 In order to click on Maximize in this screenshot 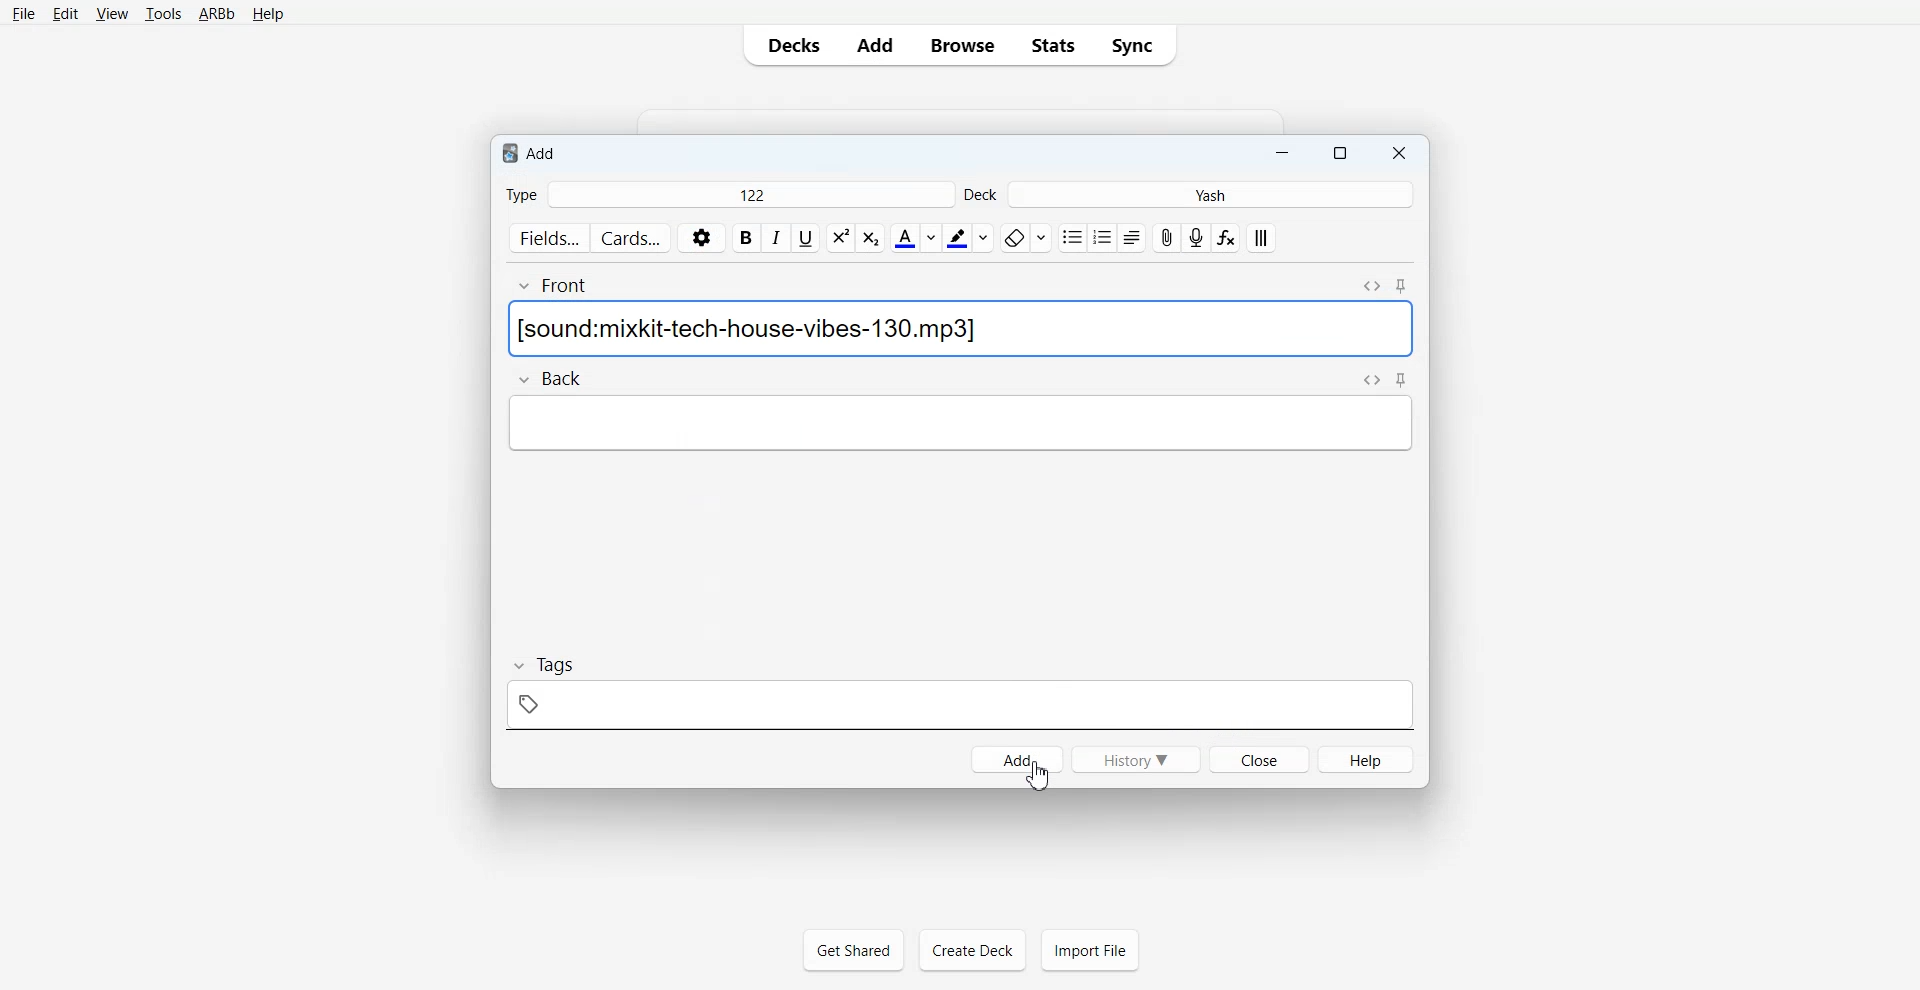, I will do `click(1339, 154)`.